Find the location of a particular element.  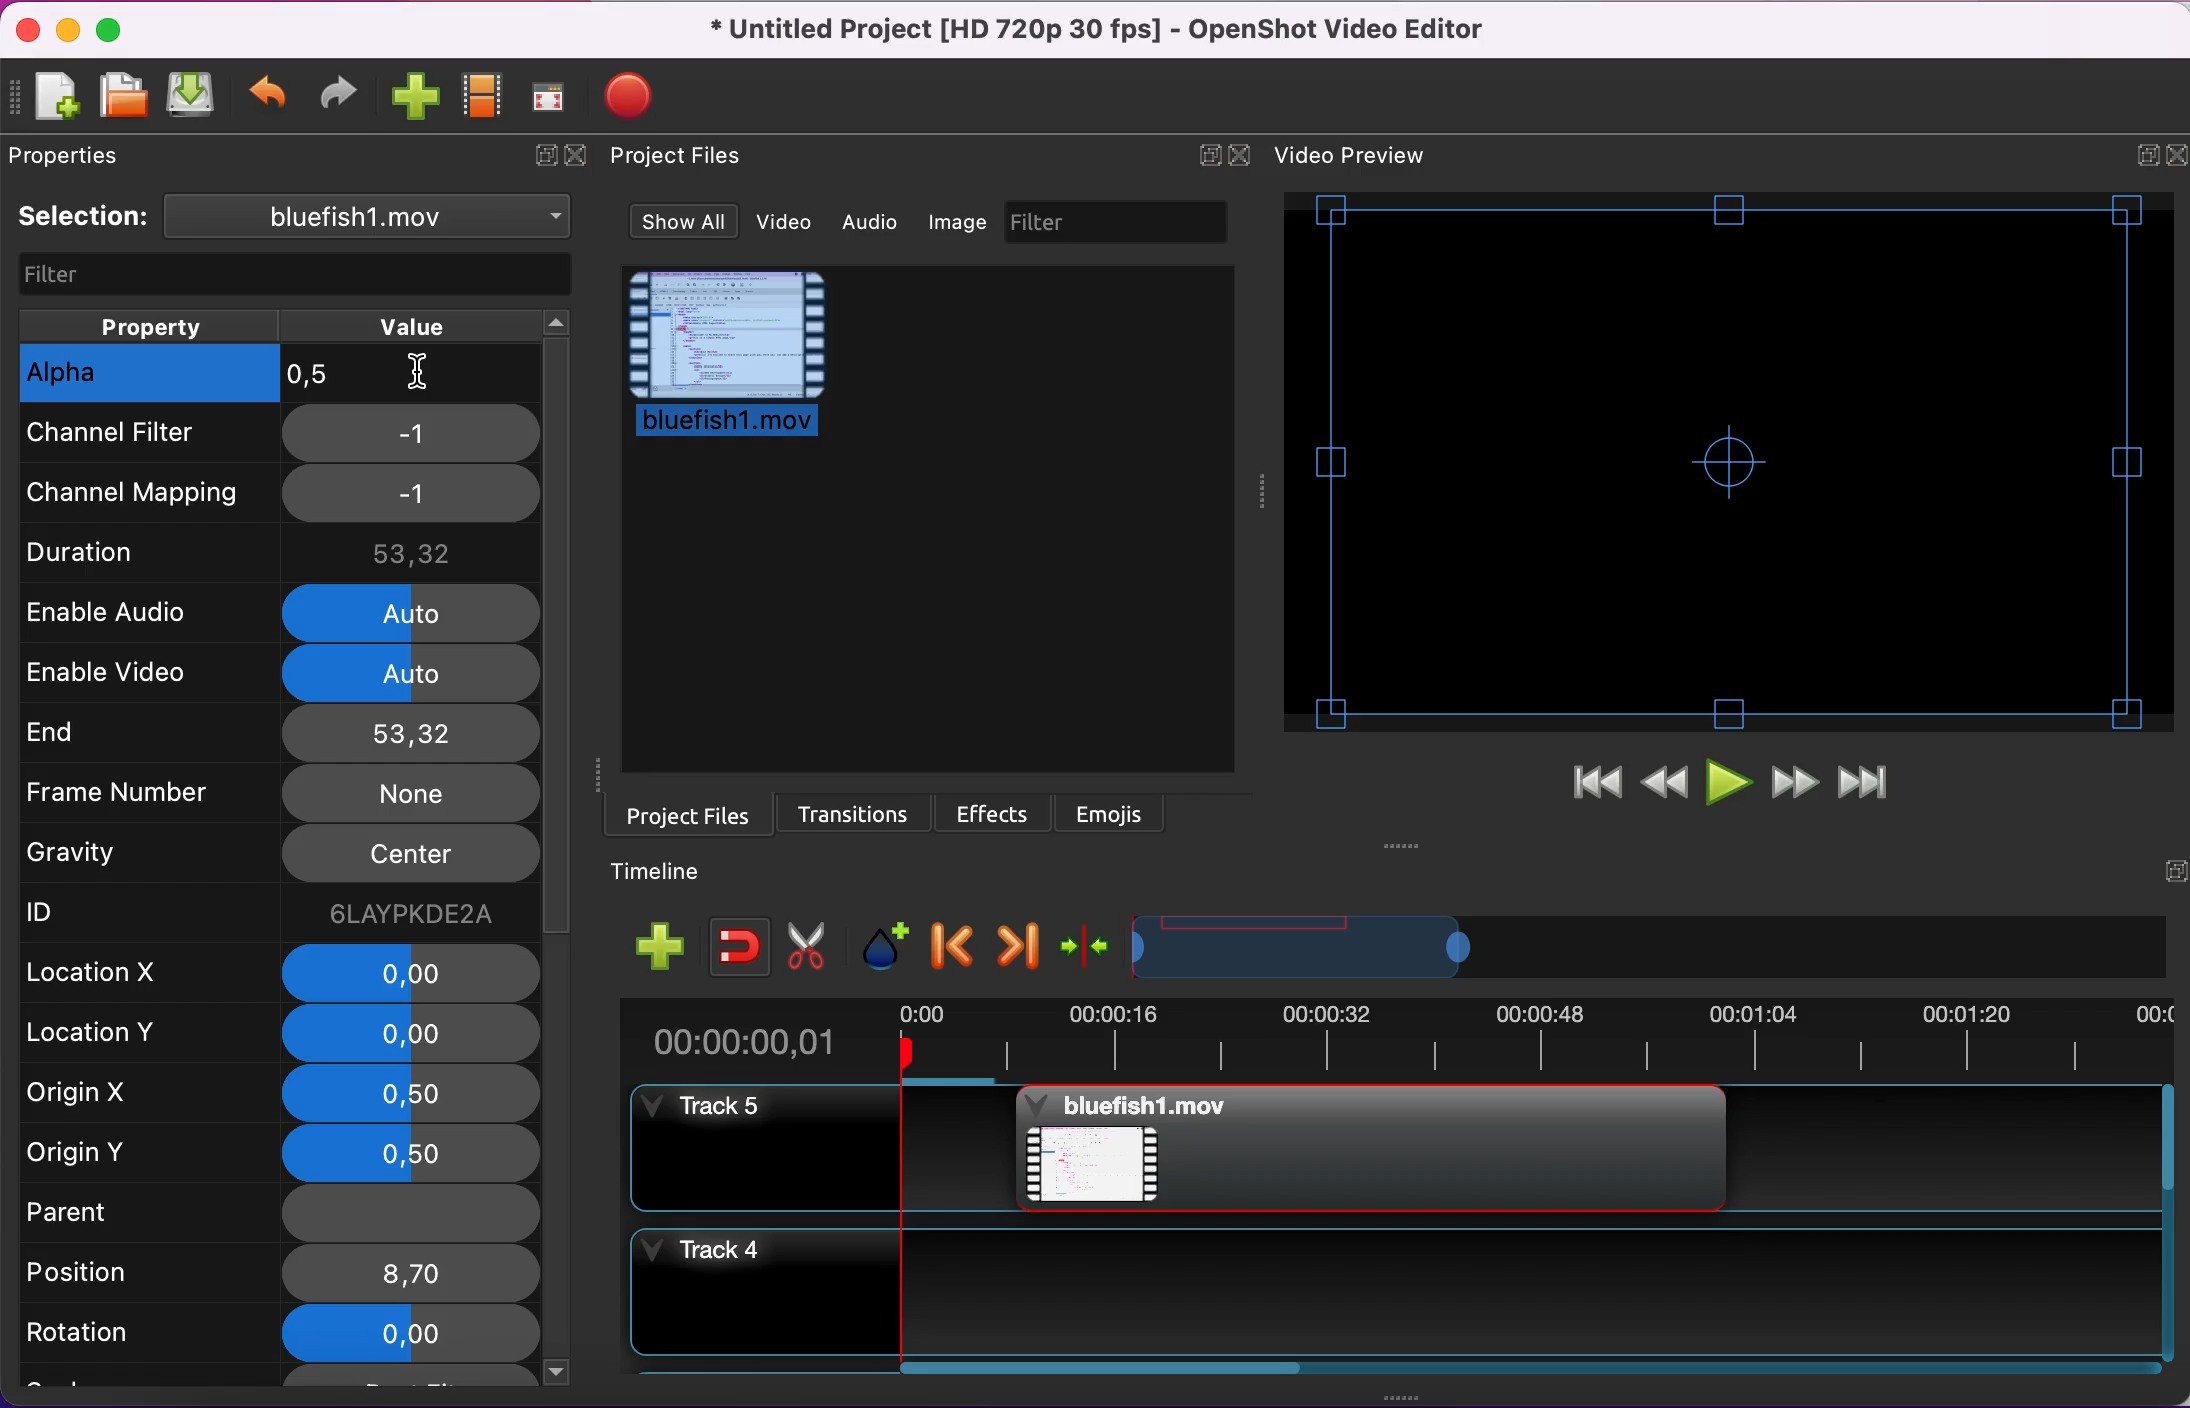

auto is located at coordinates (411, 673).